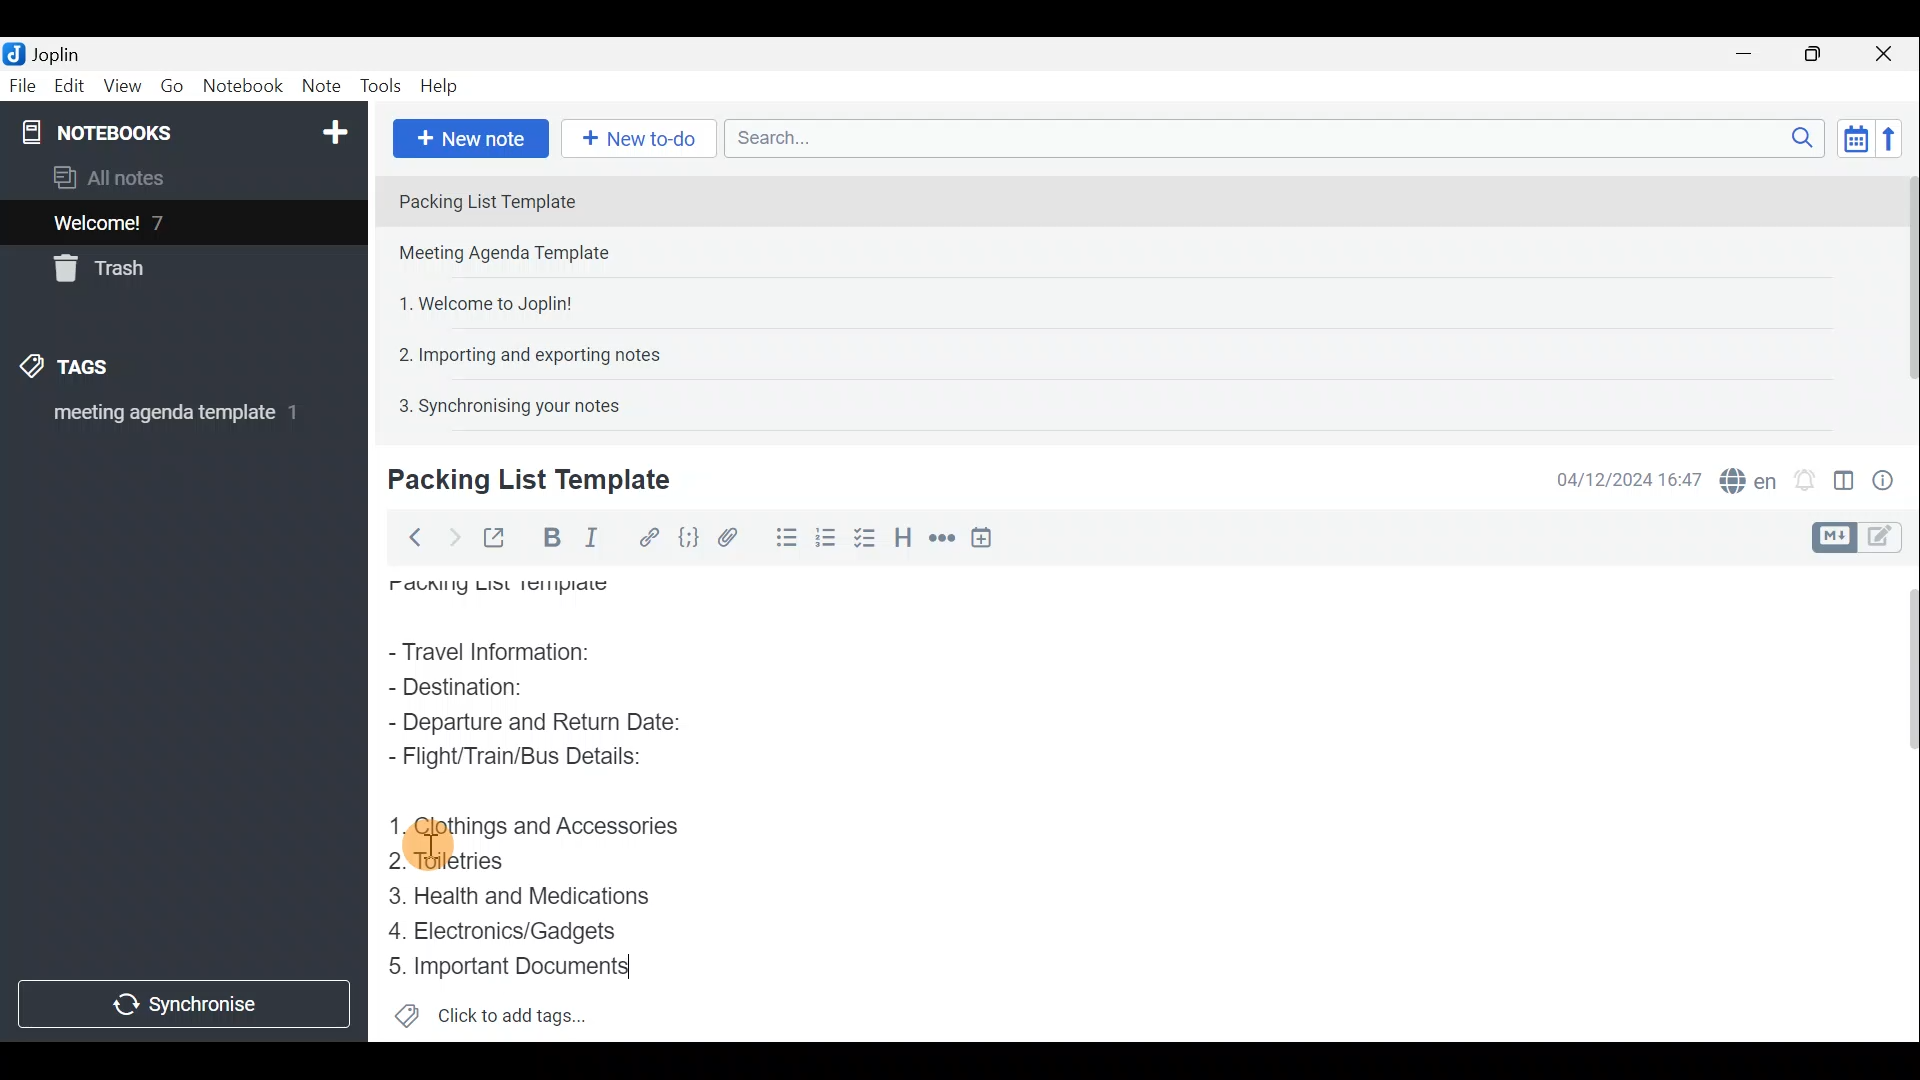 This screenshot has height=1080, width=1920. What do you see at coordinates (728, 536) in the screenshot?
I see `Attach file` at bounding box center [728, 536].